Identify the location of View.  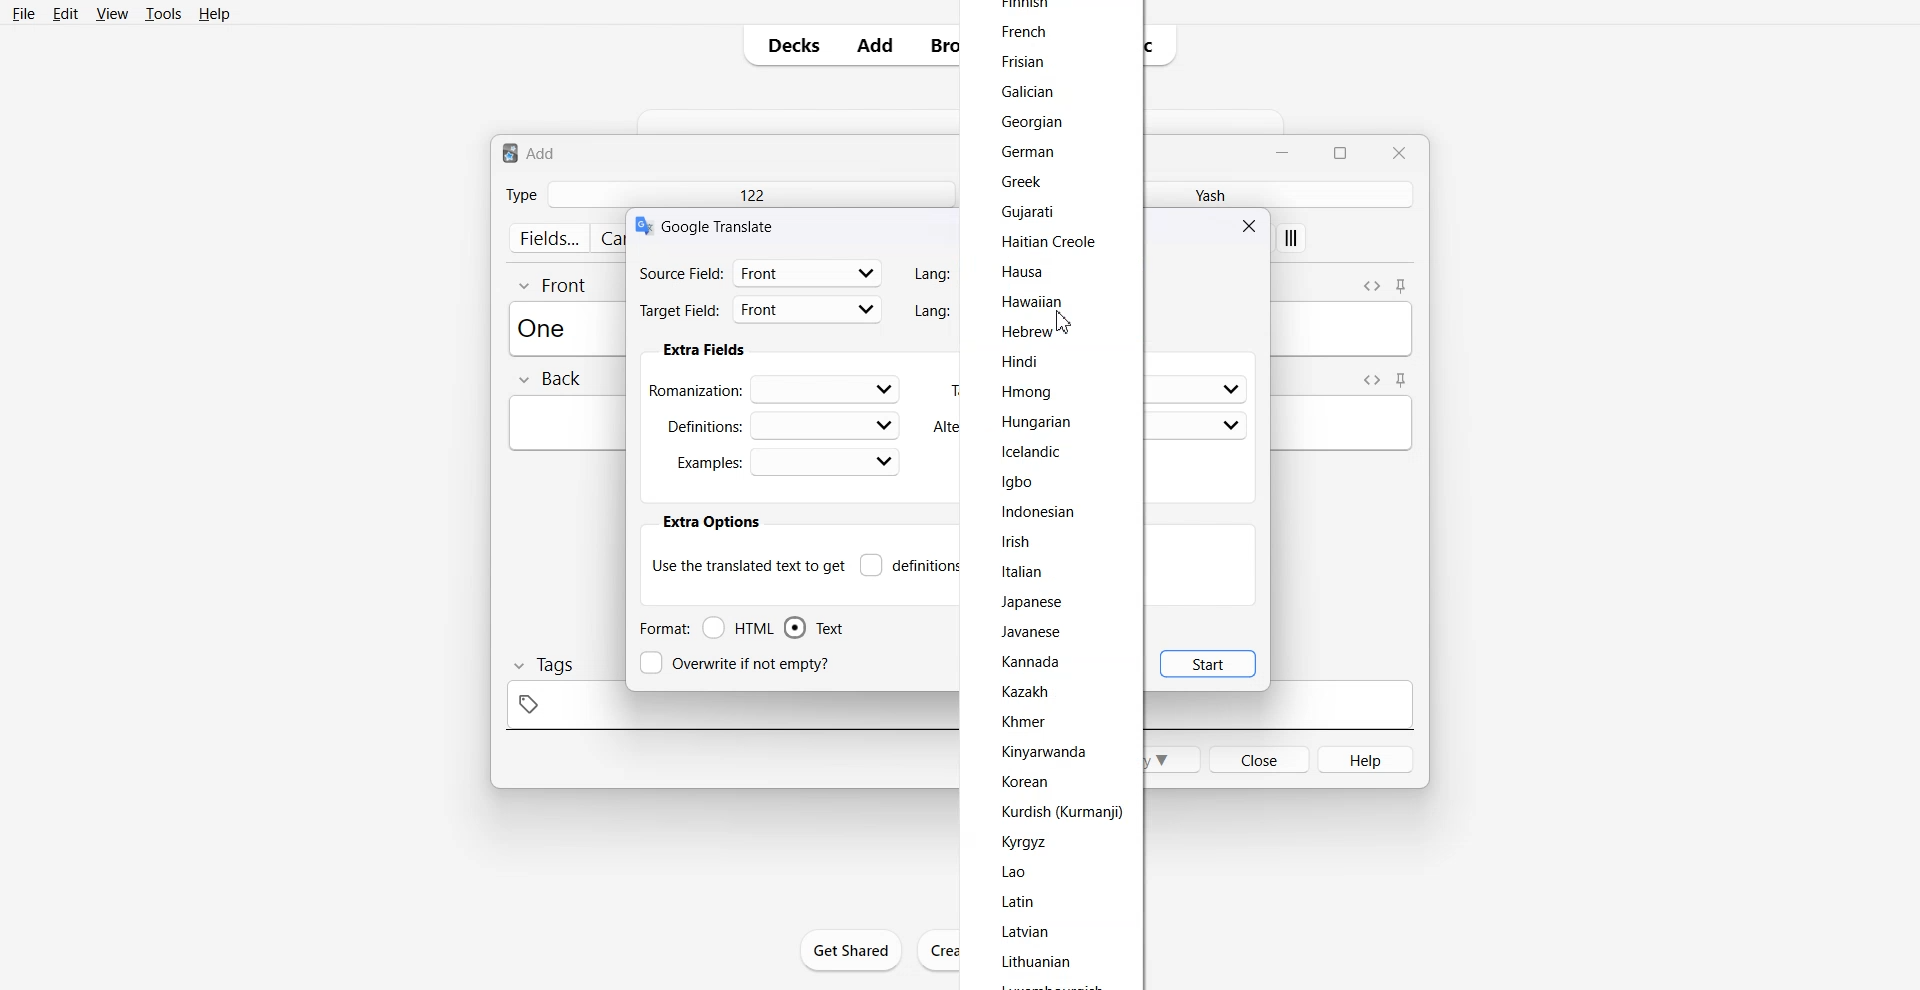
(110, 13).